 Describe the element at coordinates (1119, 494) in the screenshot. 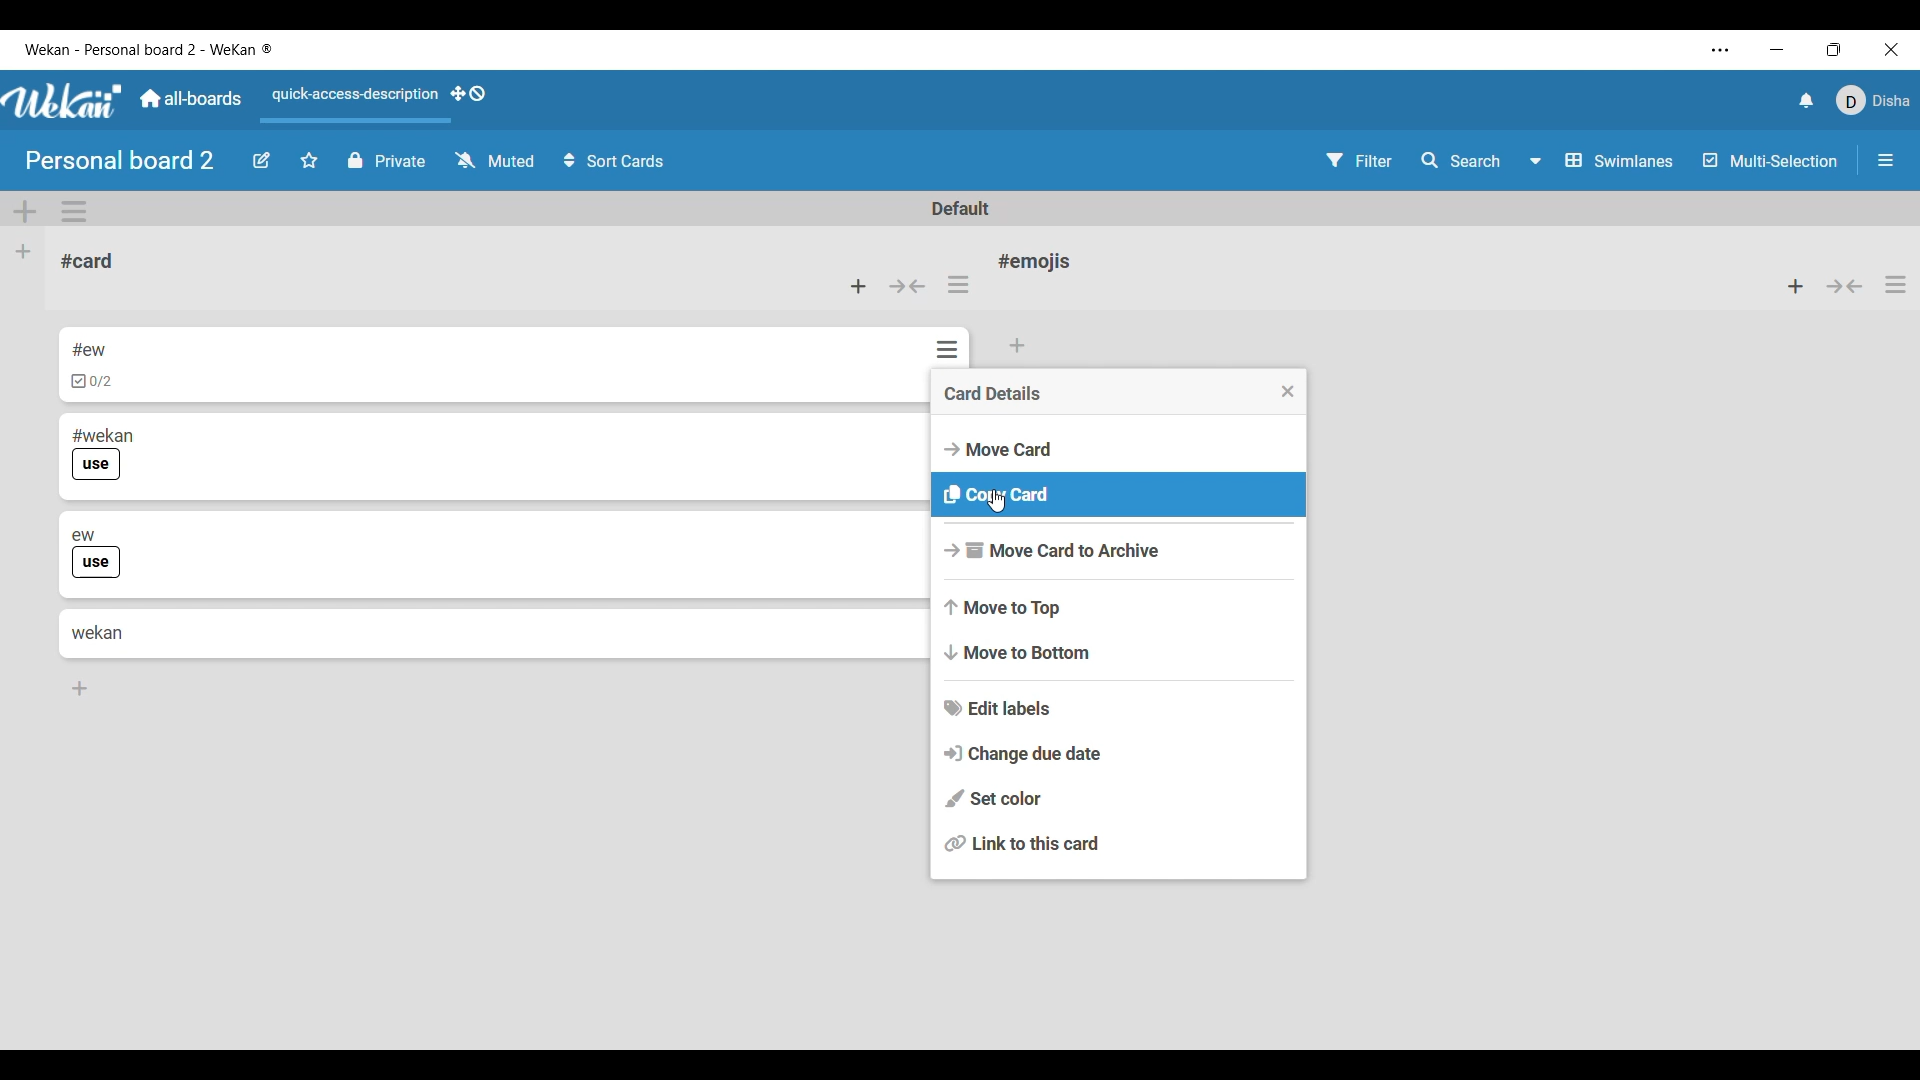

I see `Copy card option highlighted` at that location.